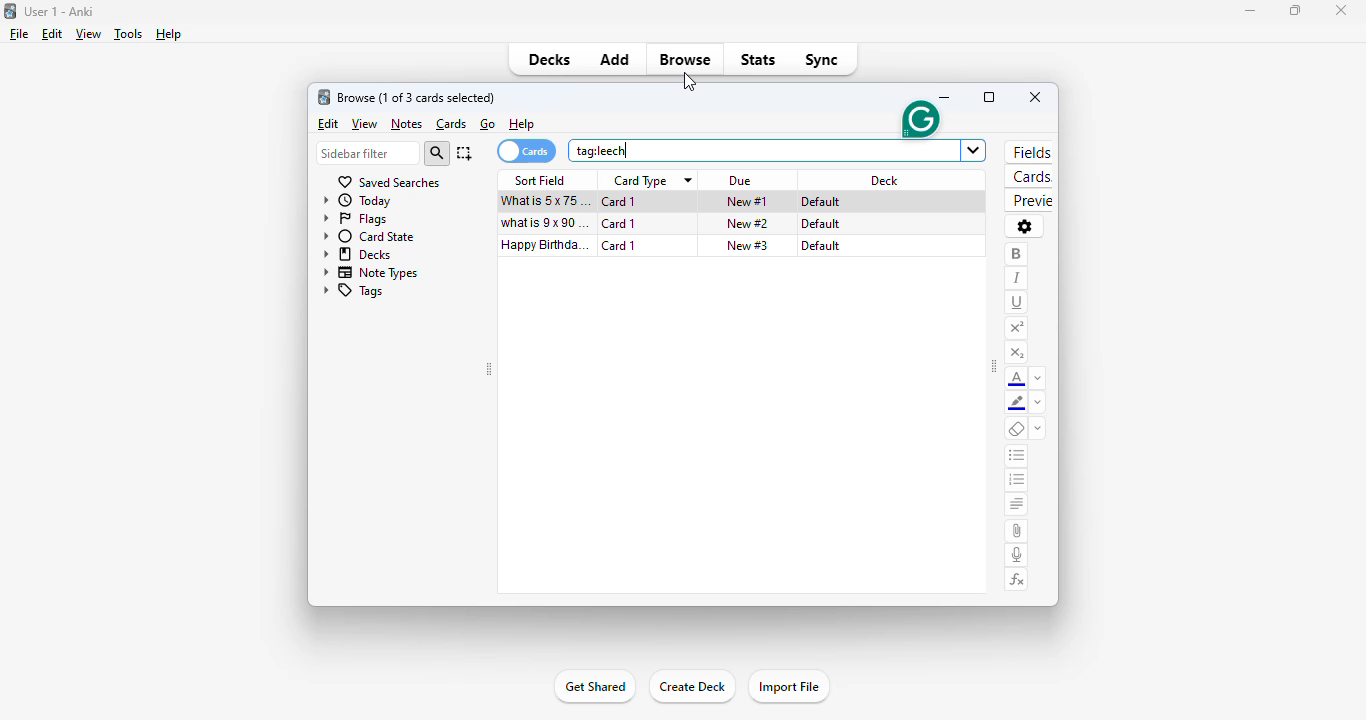 This screenshot has width=1366, height=720. Describe the element at coordinates (1017, 503) in the screenshot. I see `alignment` at that location.